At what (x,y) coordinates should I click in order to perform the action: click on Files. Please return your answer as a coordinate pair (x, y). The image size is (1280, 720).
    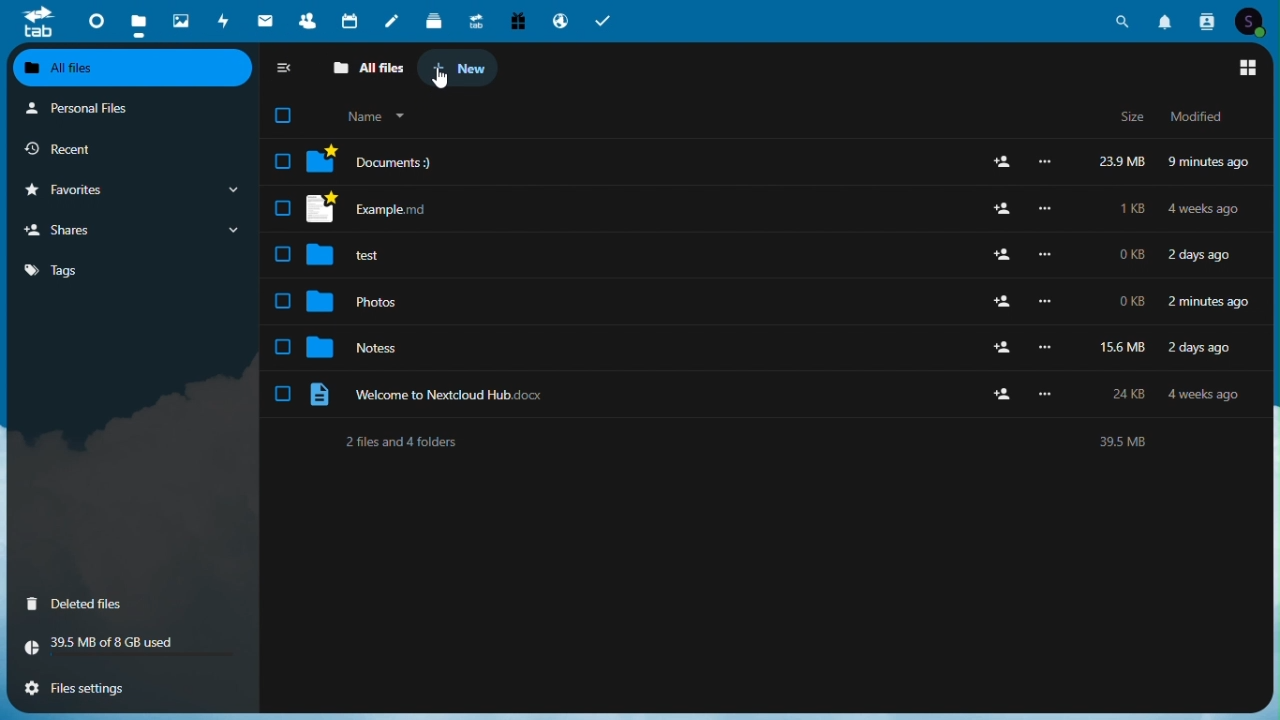
    Looking at the image, I should click on (779, 346).